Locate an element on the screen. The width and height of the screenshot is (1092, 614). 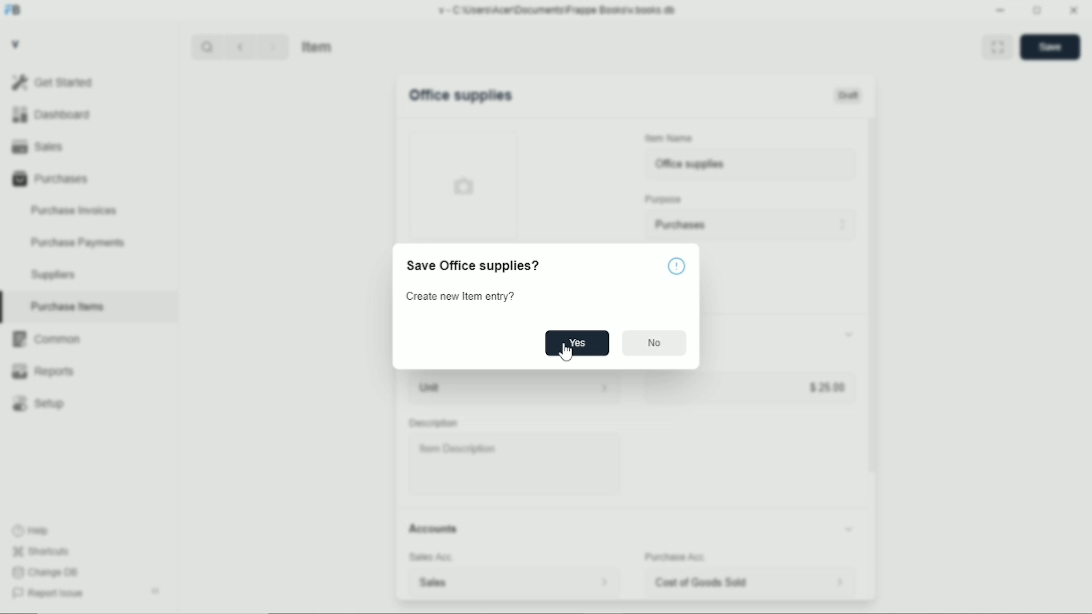
purchases is located at coordinates (750, 225).